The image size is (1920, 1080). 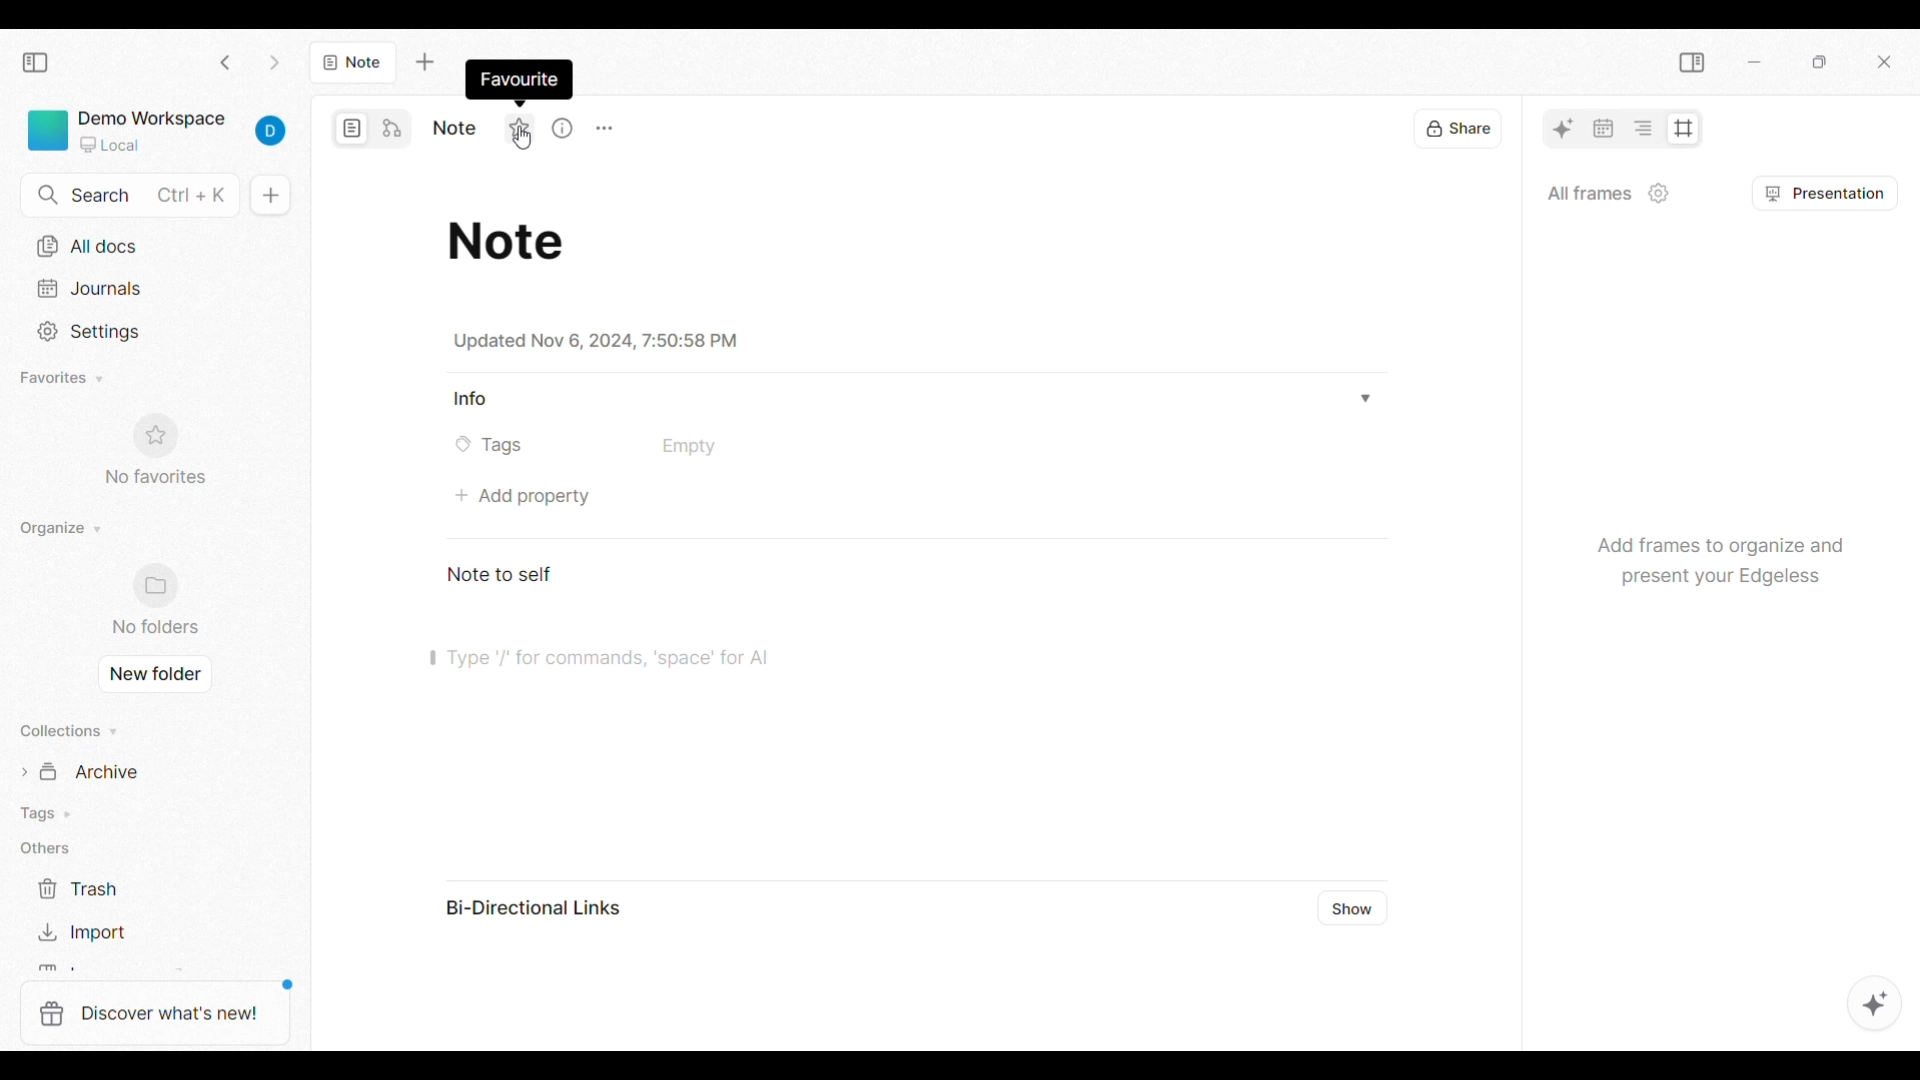 I want to click on Minimize, so click(x=1754, y=62).